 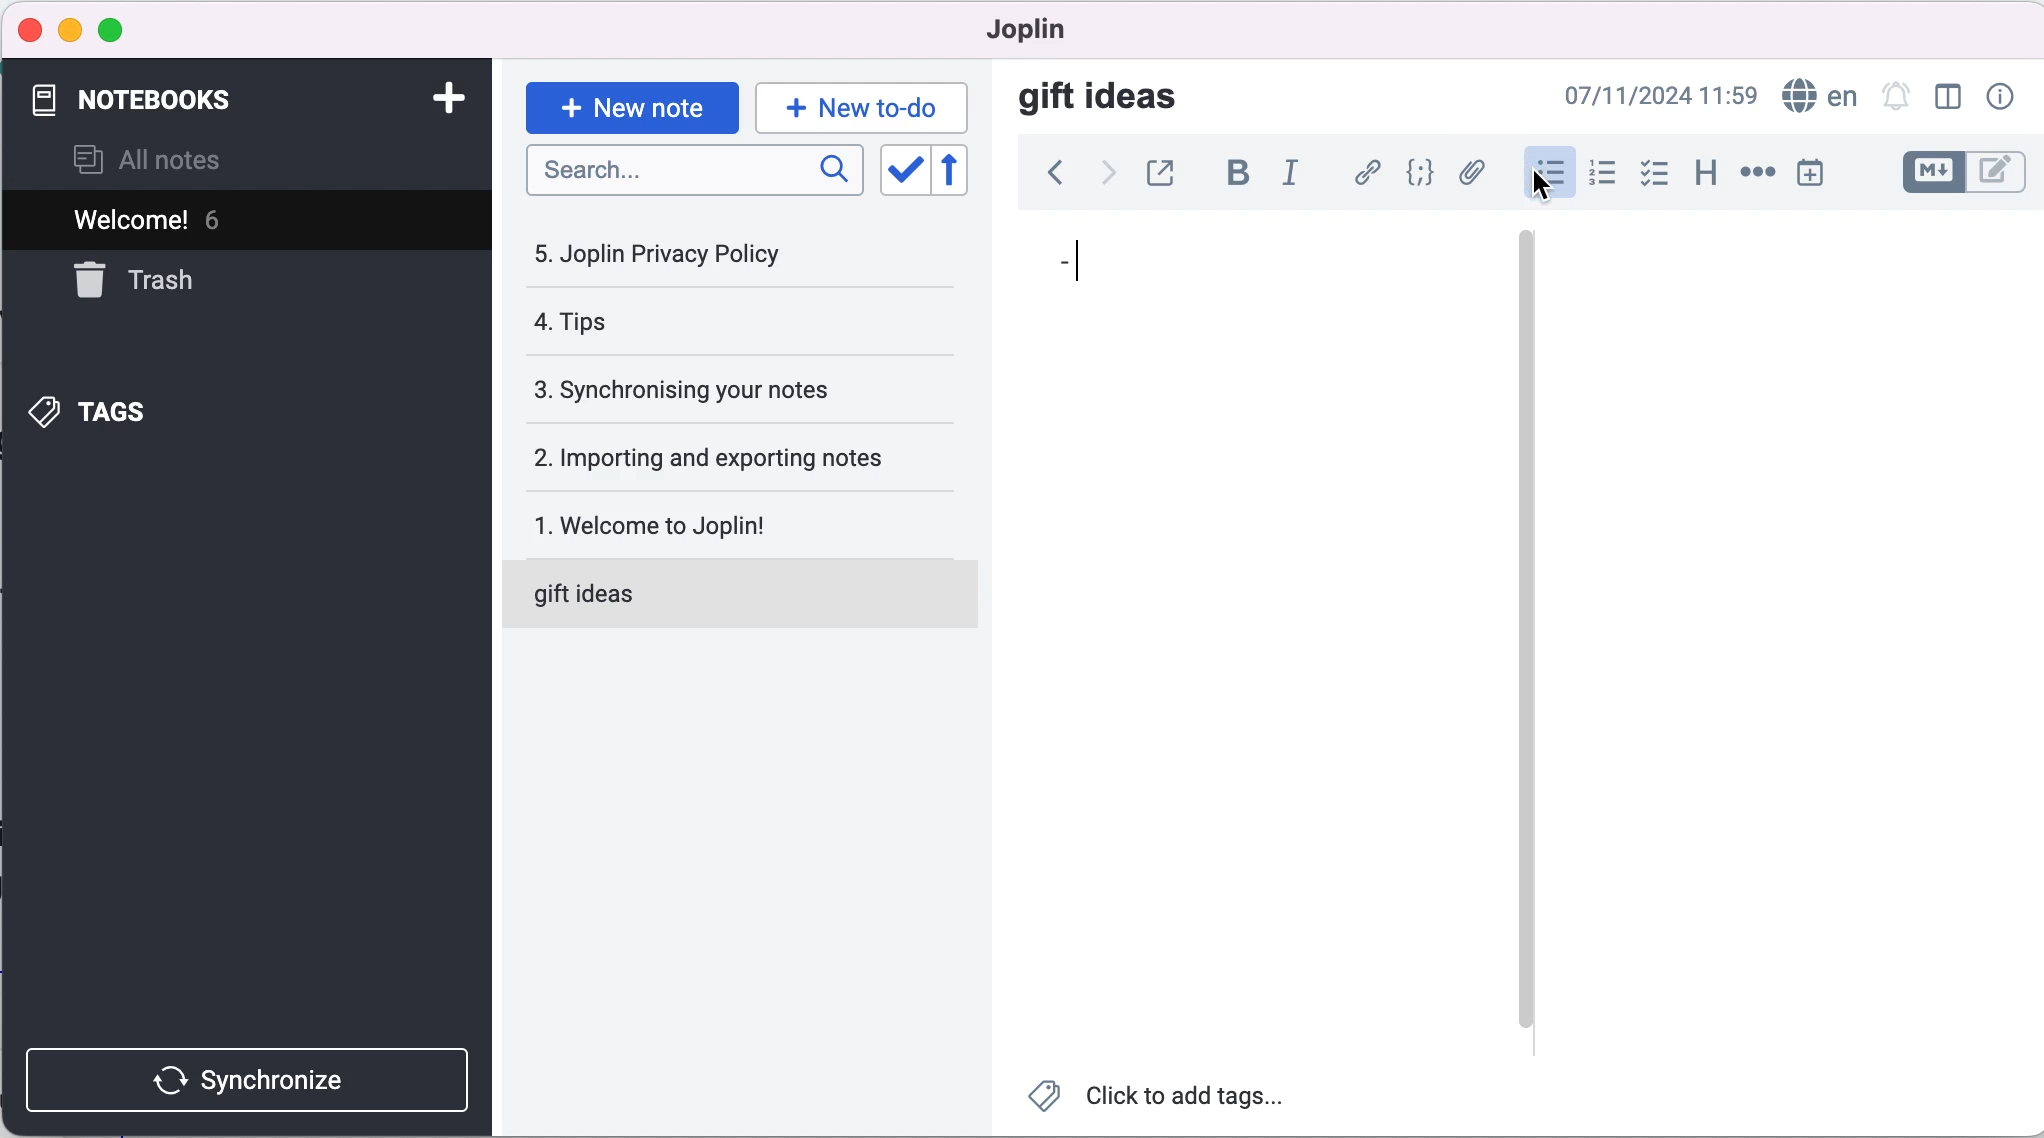 I want to click on language, so click(x=1818, y=97).